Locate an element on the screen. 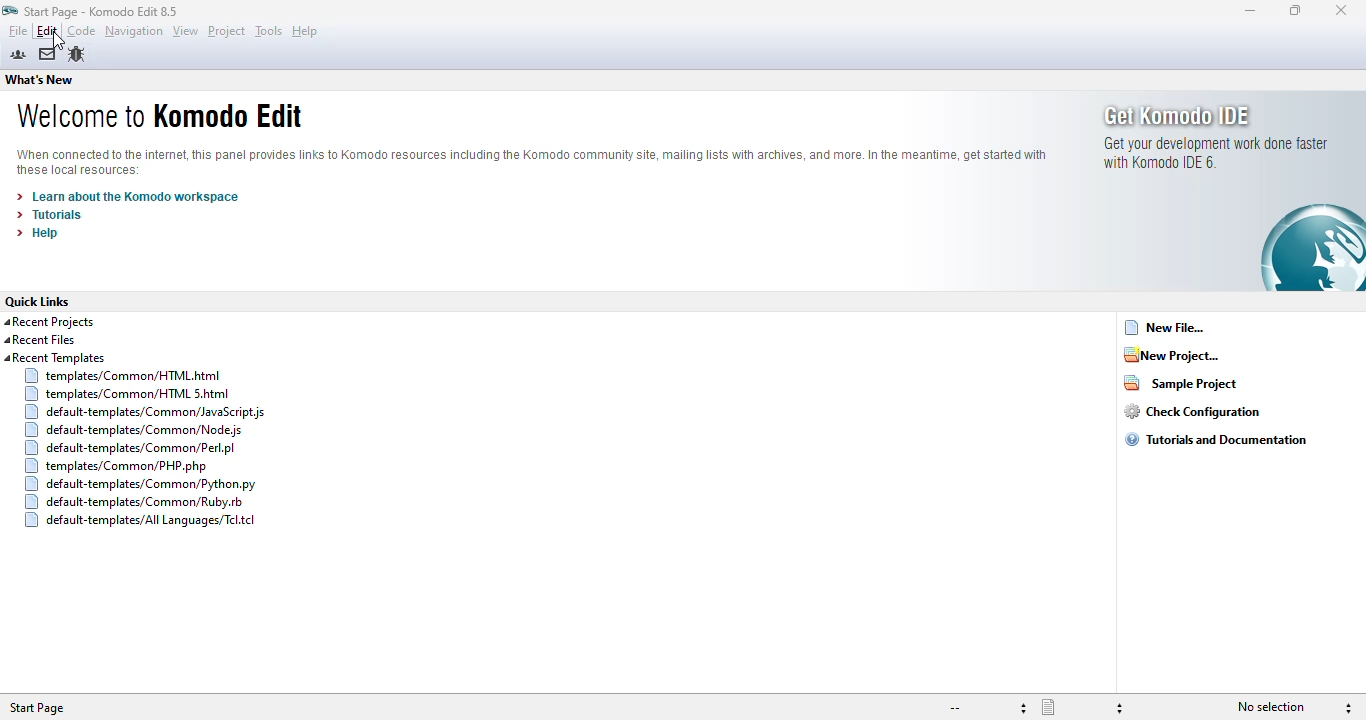  sample project is located at coordinates (1182, 382).